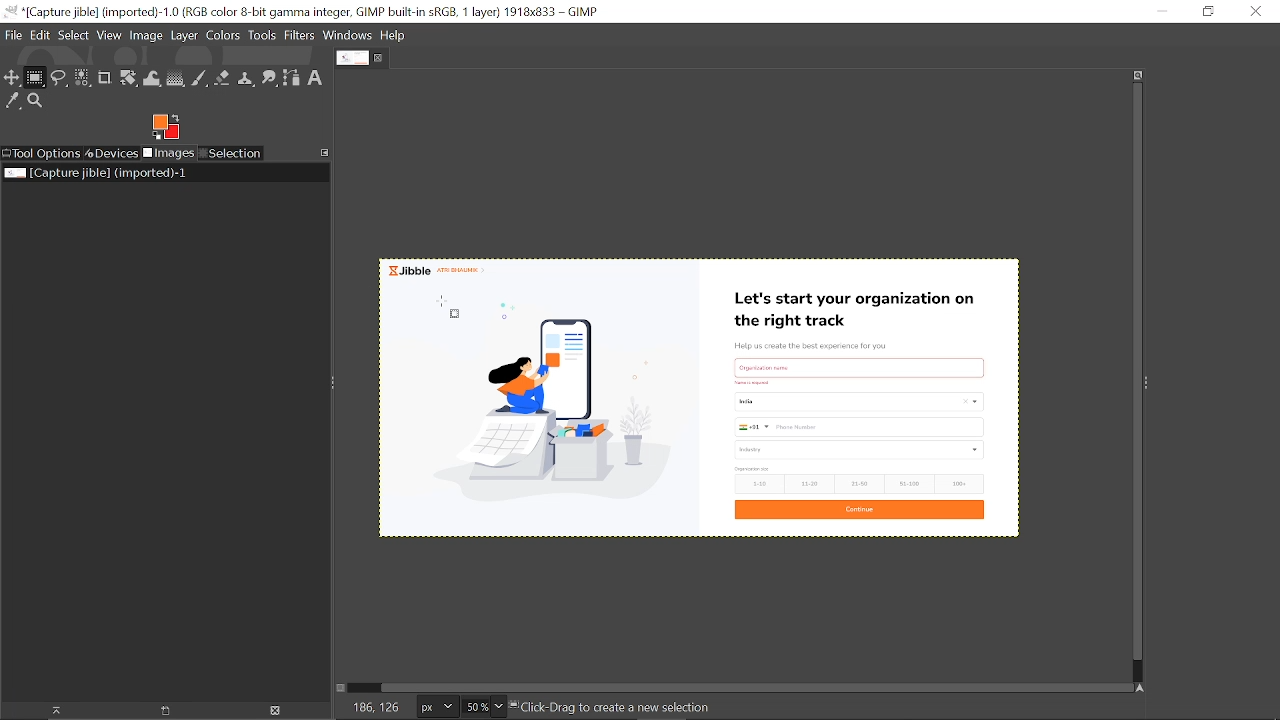 This screenshot has width=1280, height=720. What do you see at coordinates (326, 152) in the screenshot?
I see `Configure this tab` at bounding box center [326, 152].